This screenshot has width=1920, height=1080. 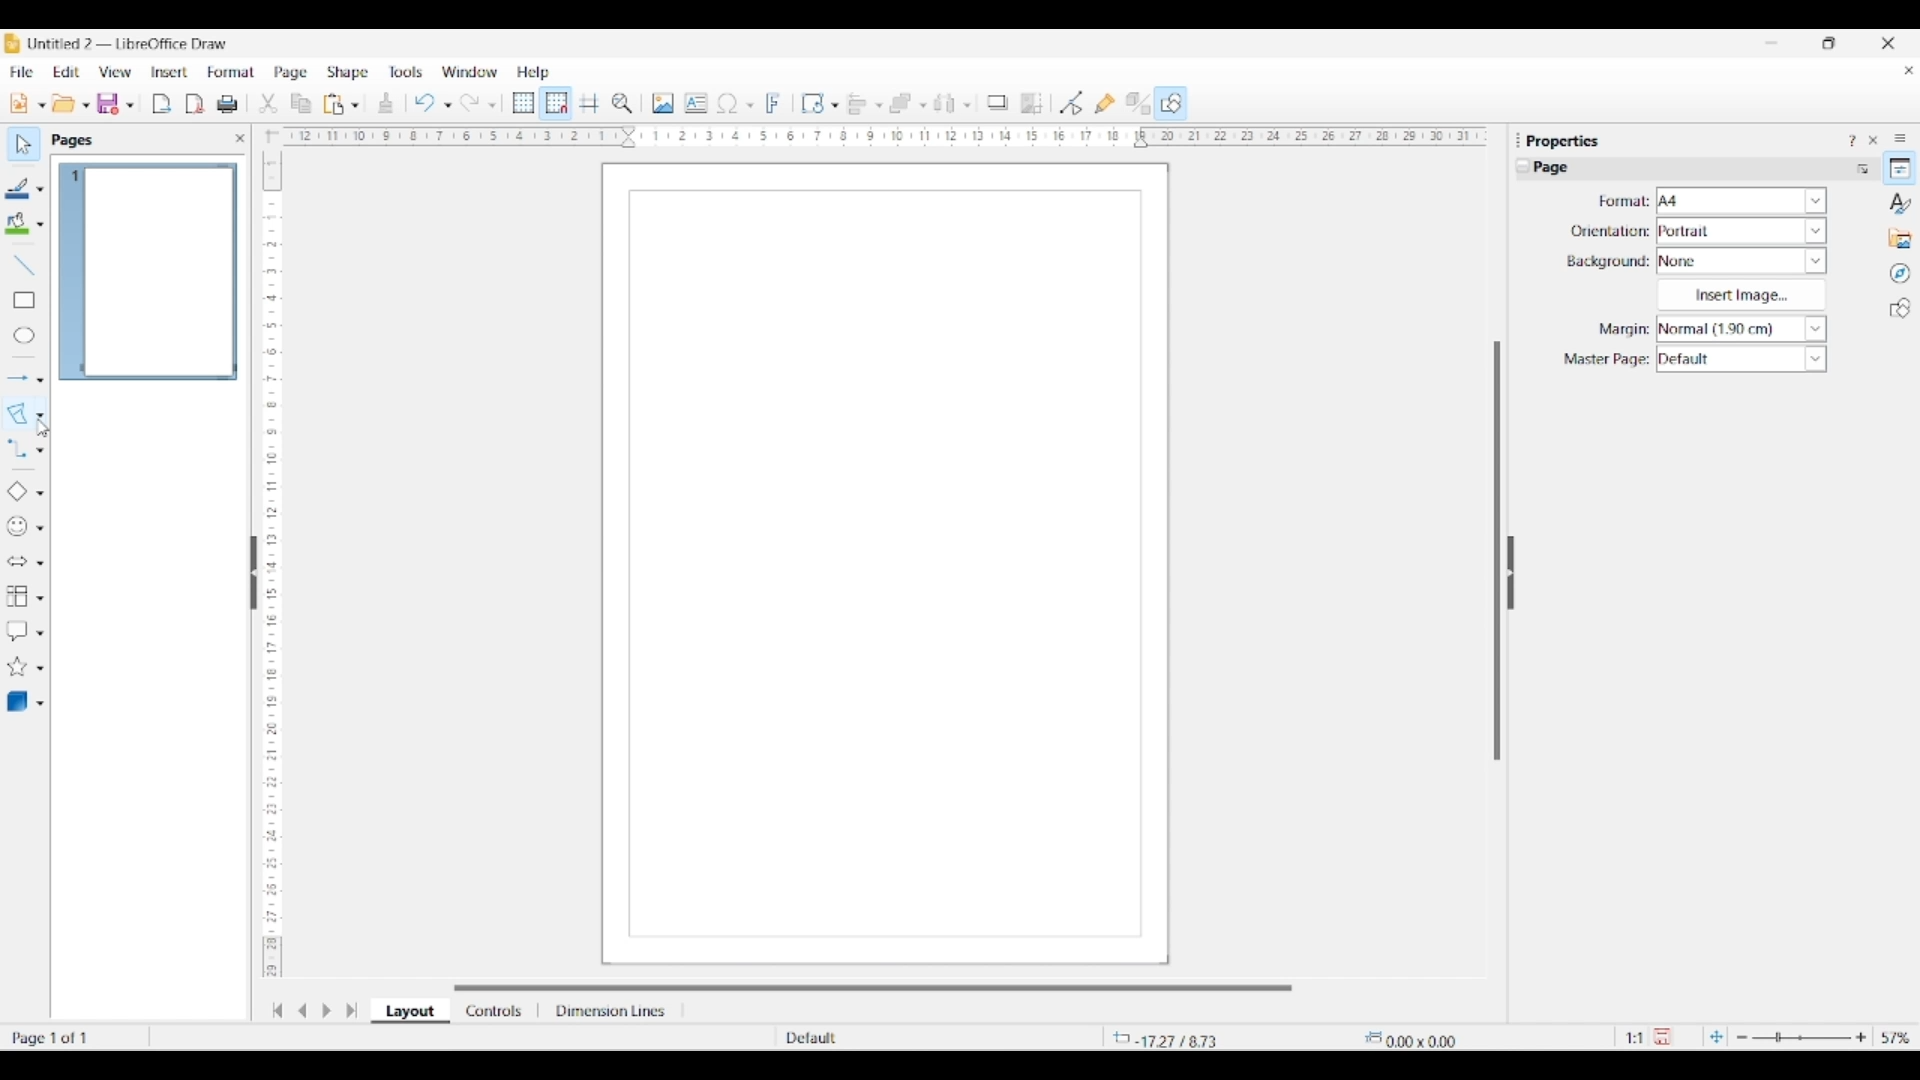 I want to click on Selected special character, so click(x=730, y=103).